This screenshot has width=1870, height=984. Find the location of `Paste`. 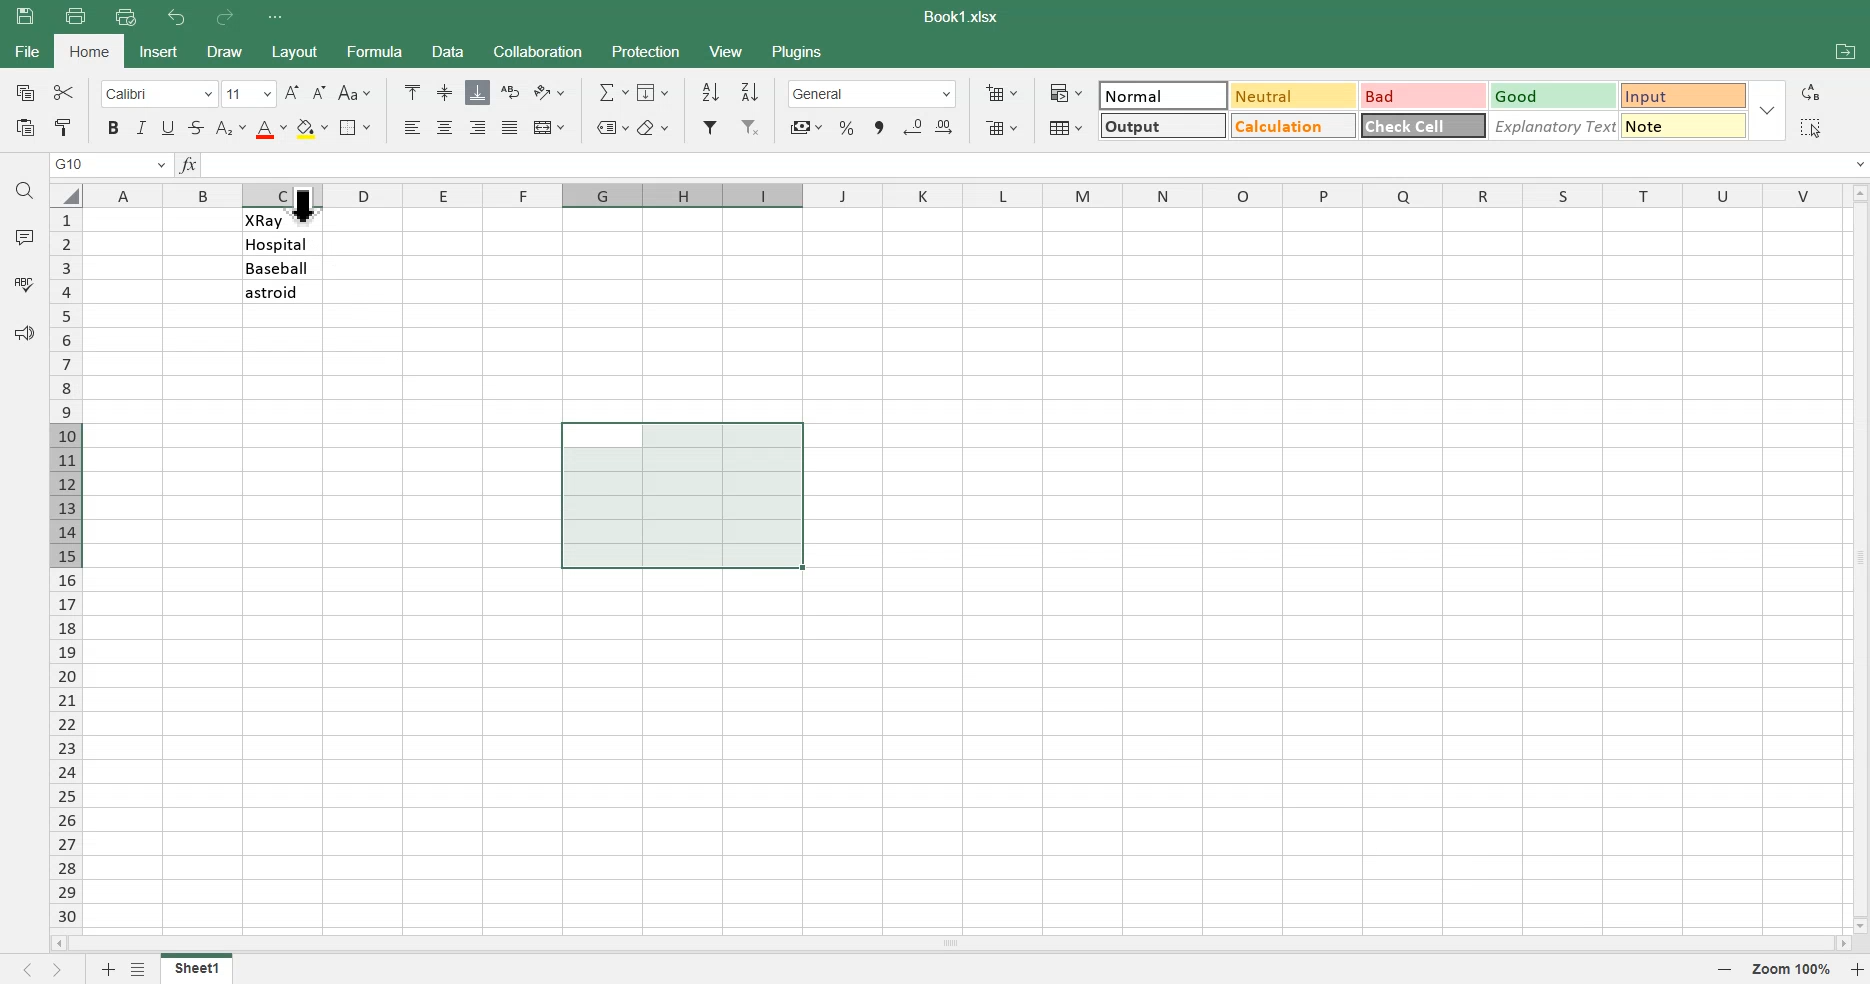

Paste is located at coordinates (23, 127).